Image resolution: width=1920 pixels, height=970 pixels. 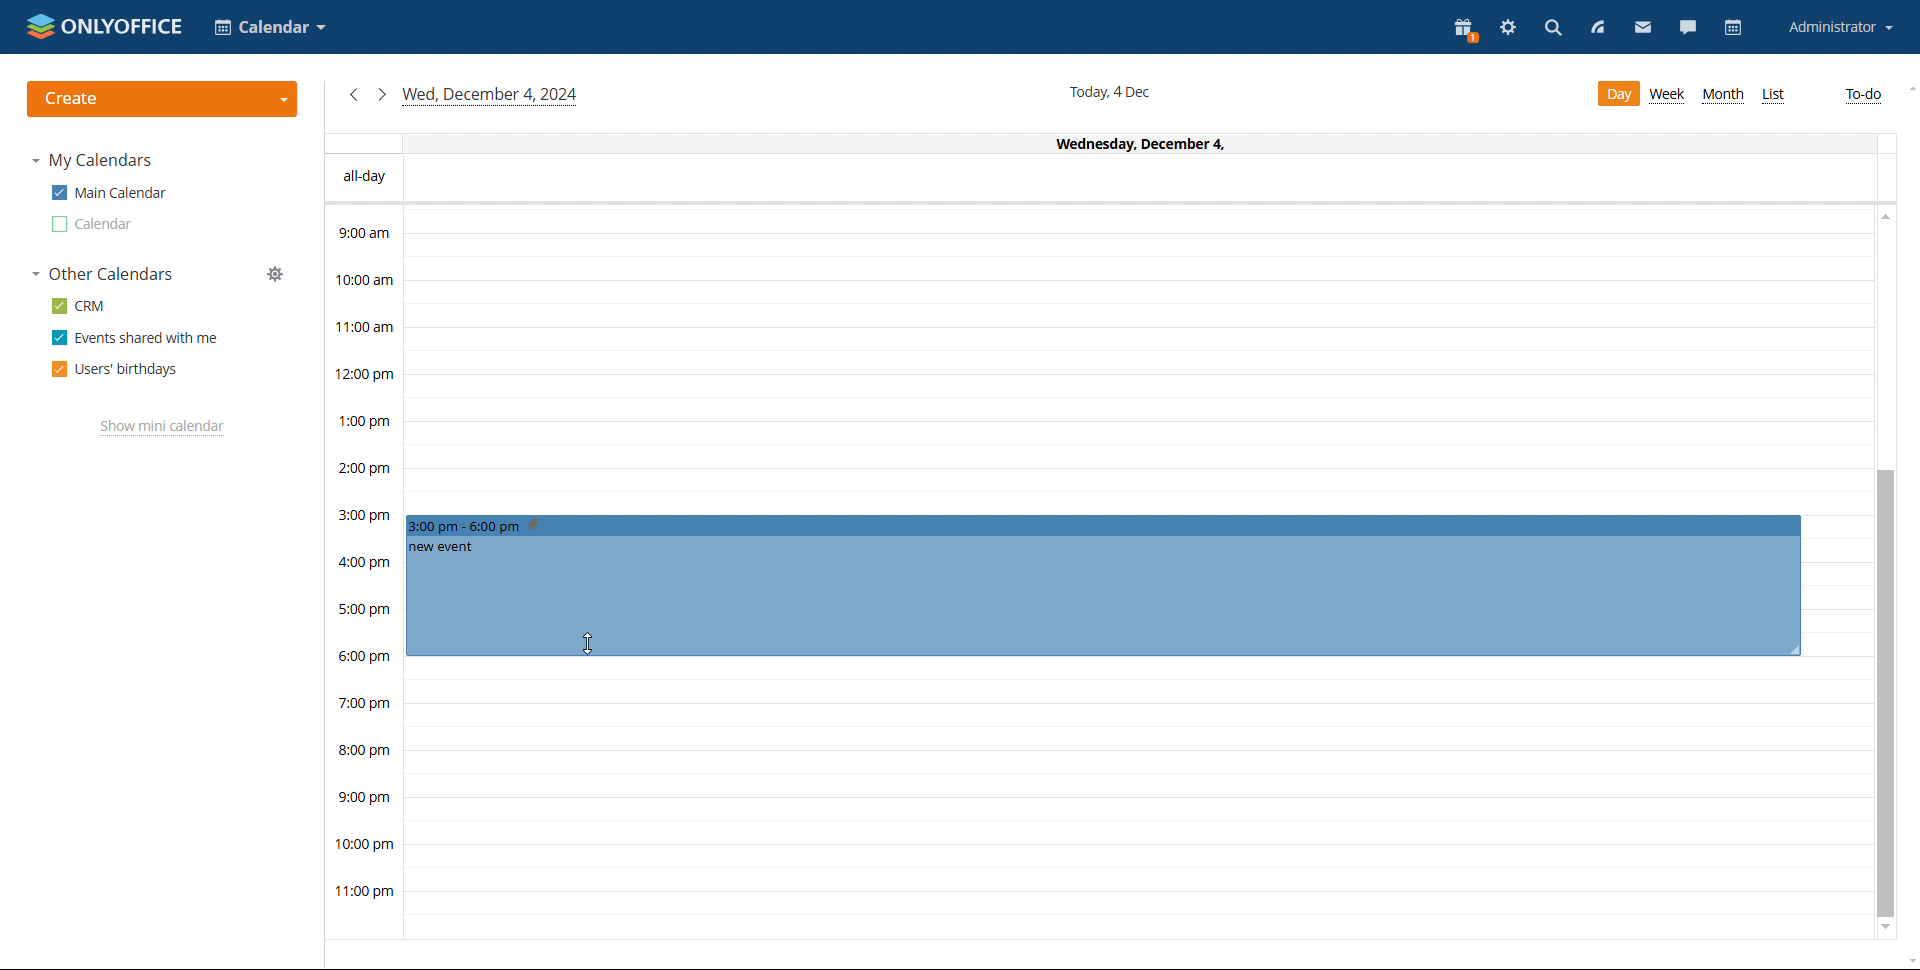 I want to click on manage, so click(x=275, y=274).